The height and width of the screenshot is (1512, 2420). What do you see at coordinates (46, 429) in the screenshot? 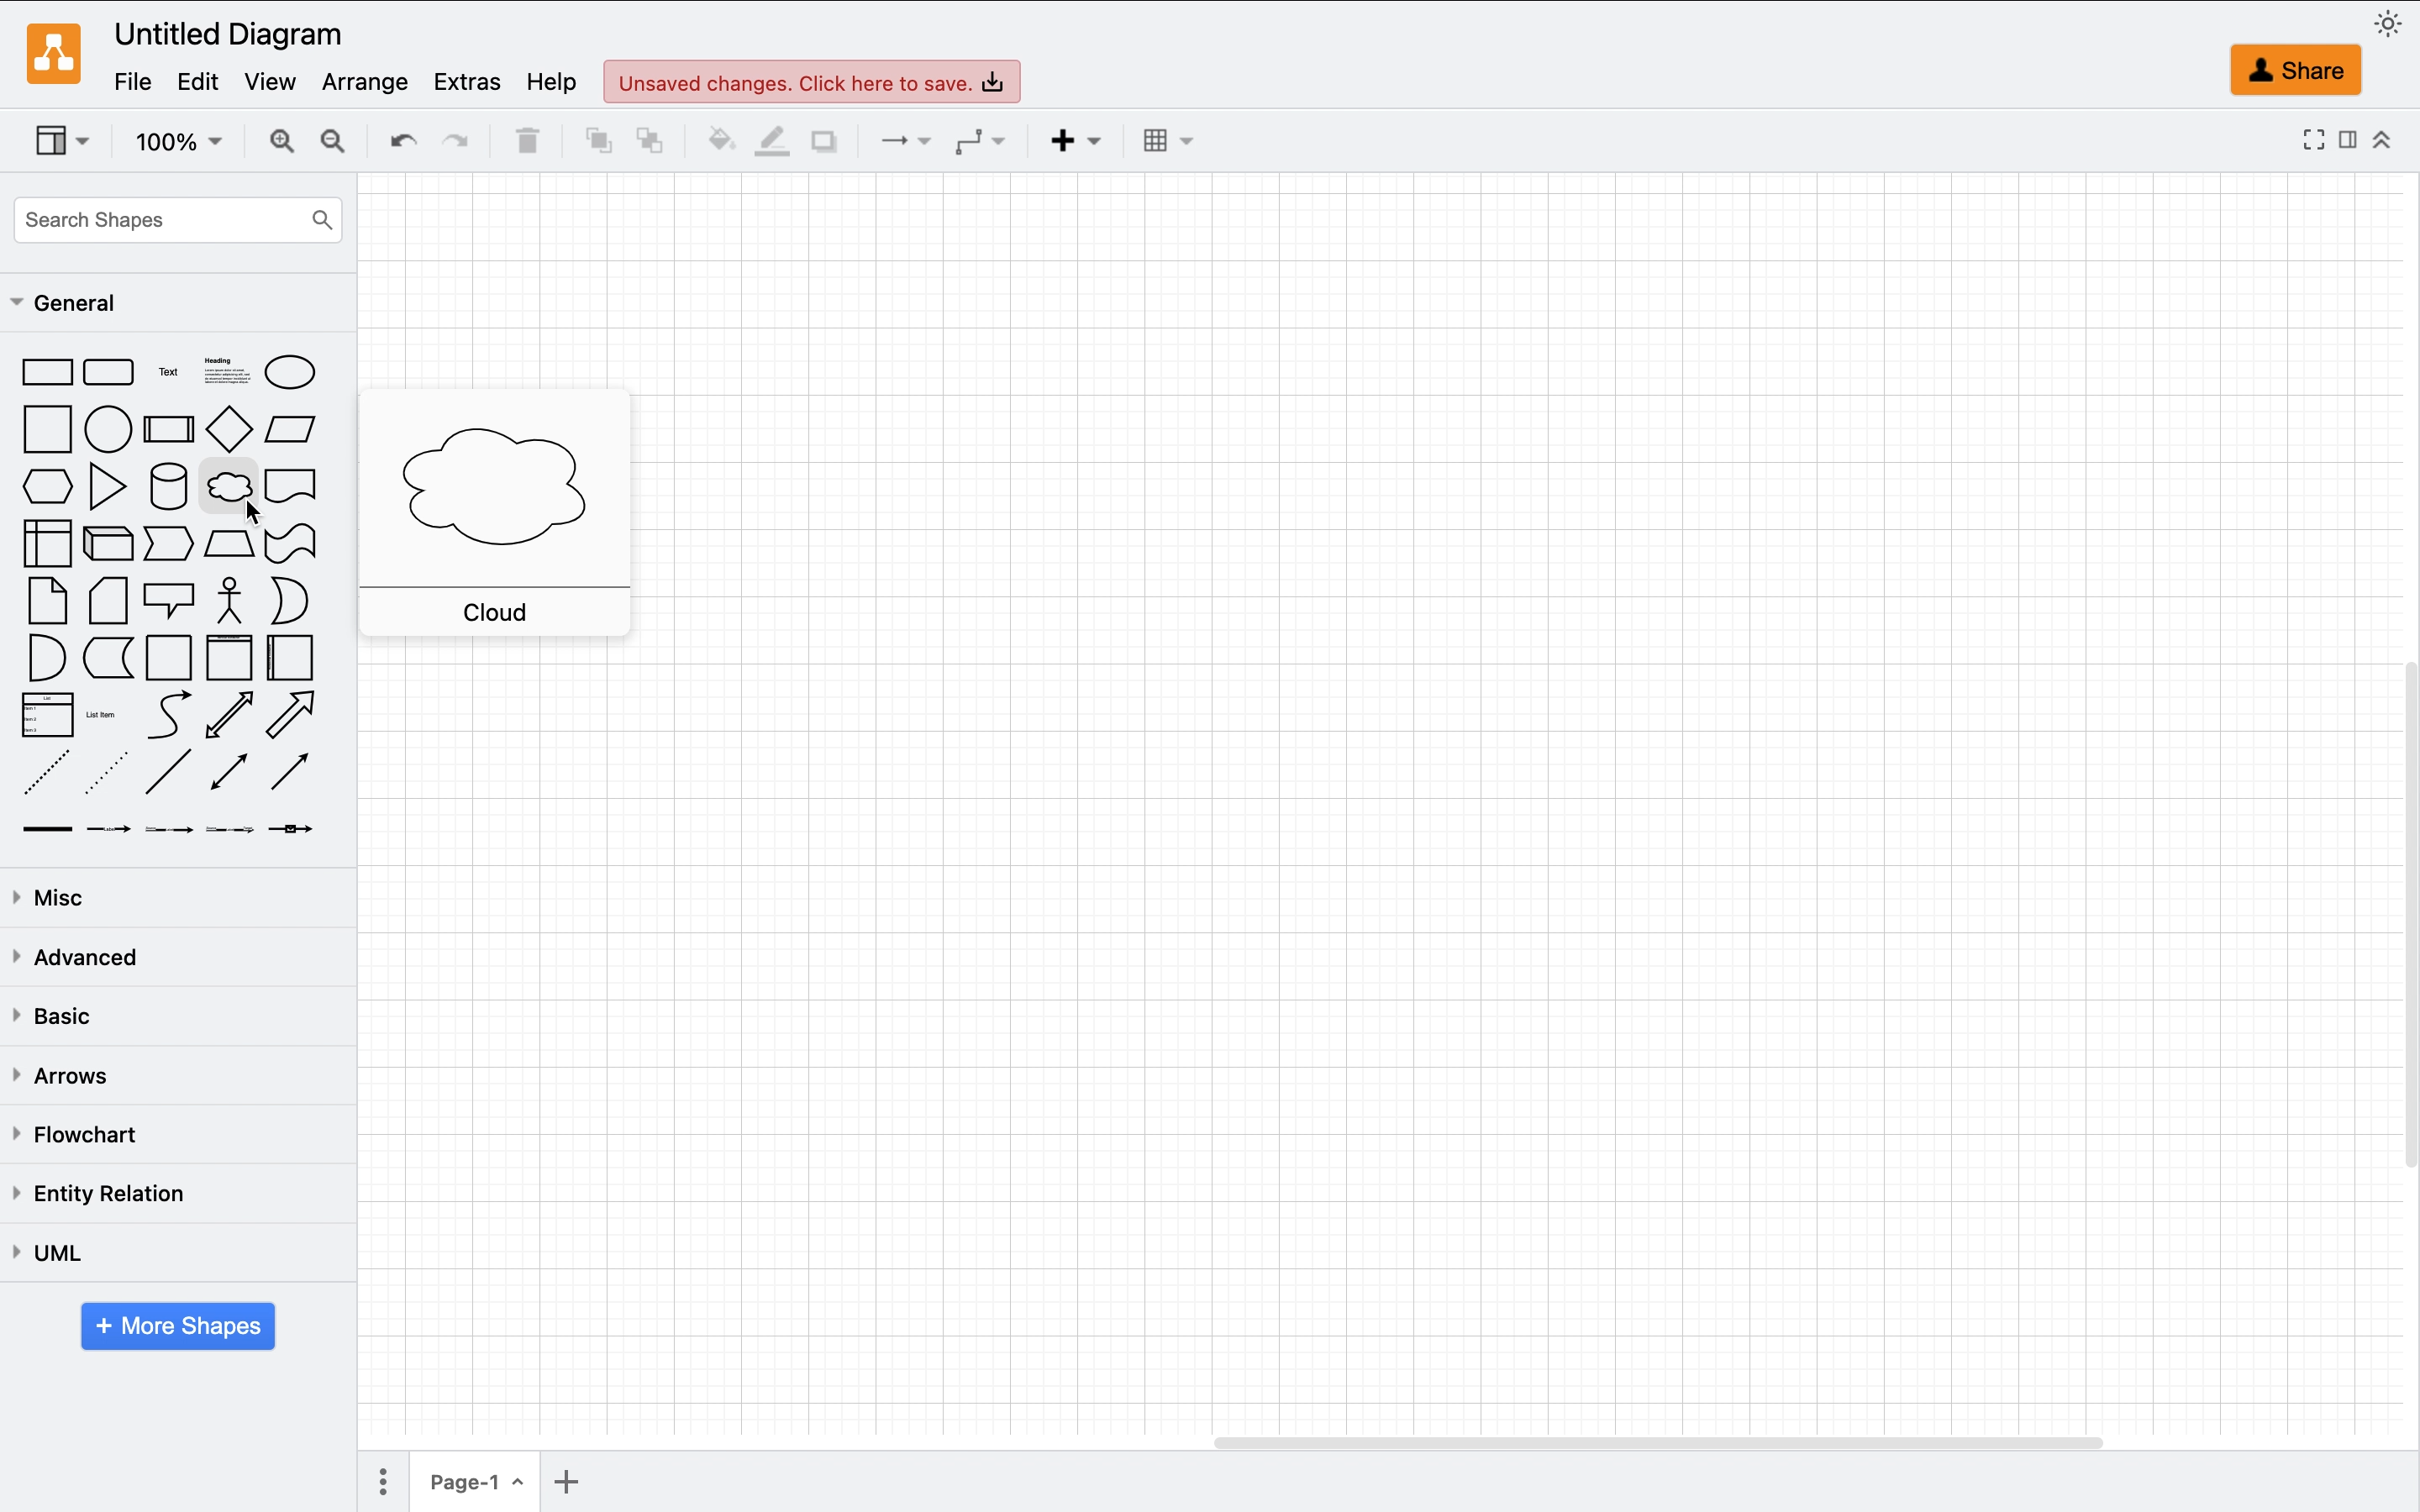
I see `square` at bounding box center [46, 429].